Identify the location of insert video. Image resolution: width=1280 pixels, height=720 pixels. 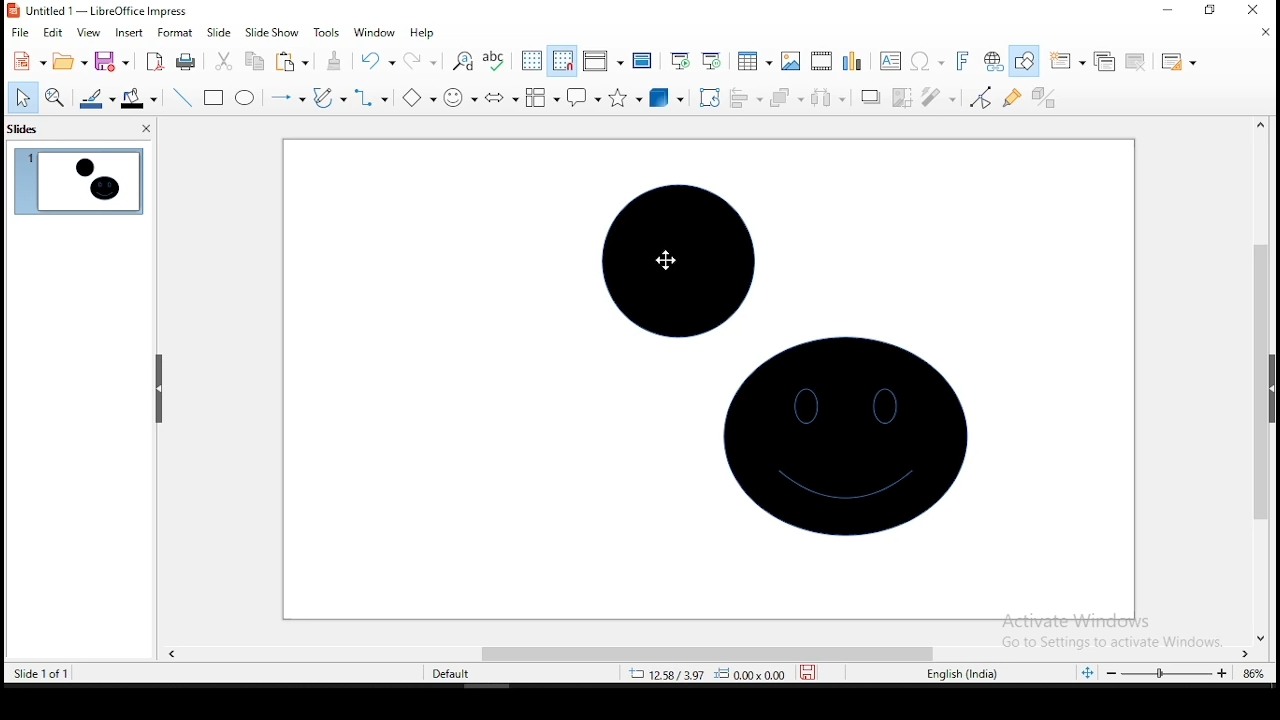
(822, 61).